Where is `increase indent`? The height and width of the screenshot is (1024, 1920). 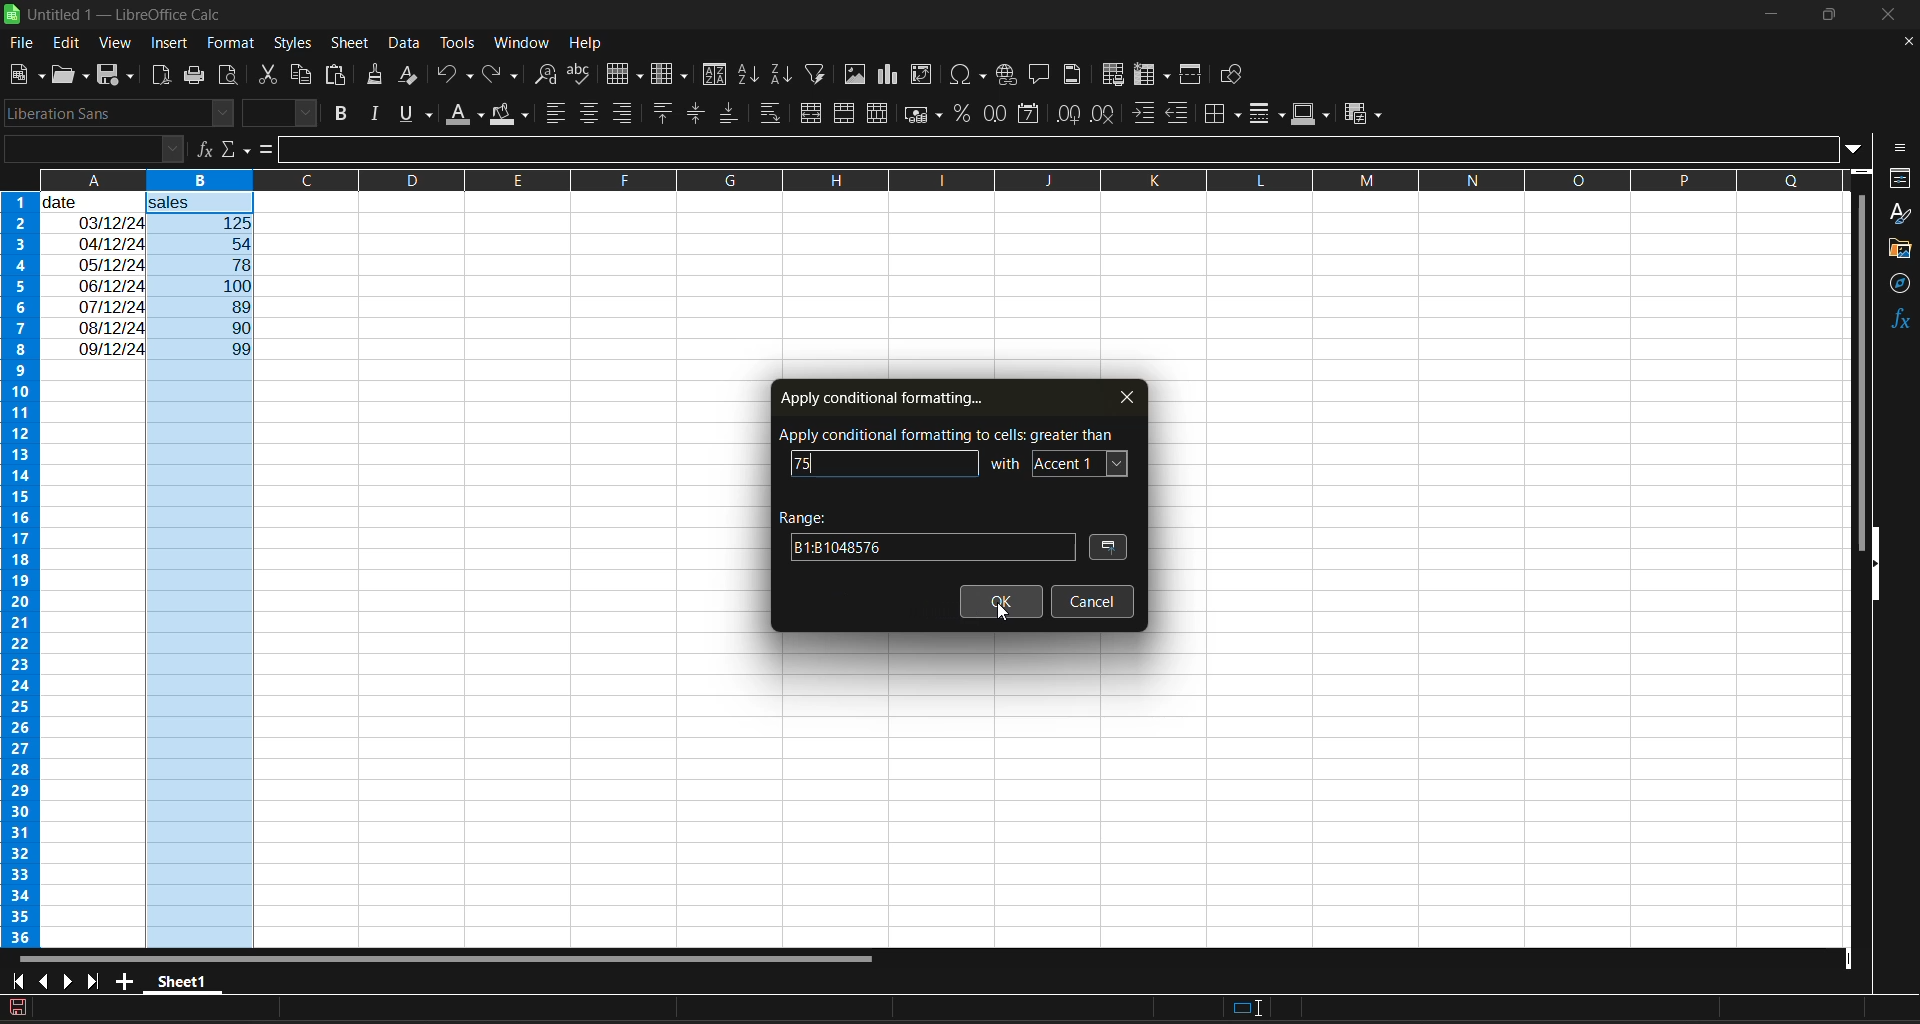 increase indent is located at coordinates (1144, 113).